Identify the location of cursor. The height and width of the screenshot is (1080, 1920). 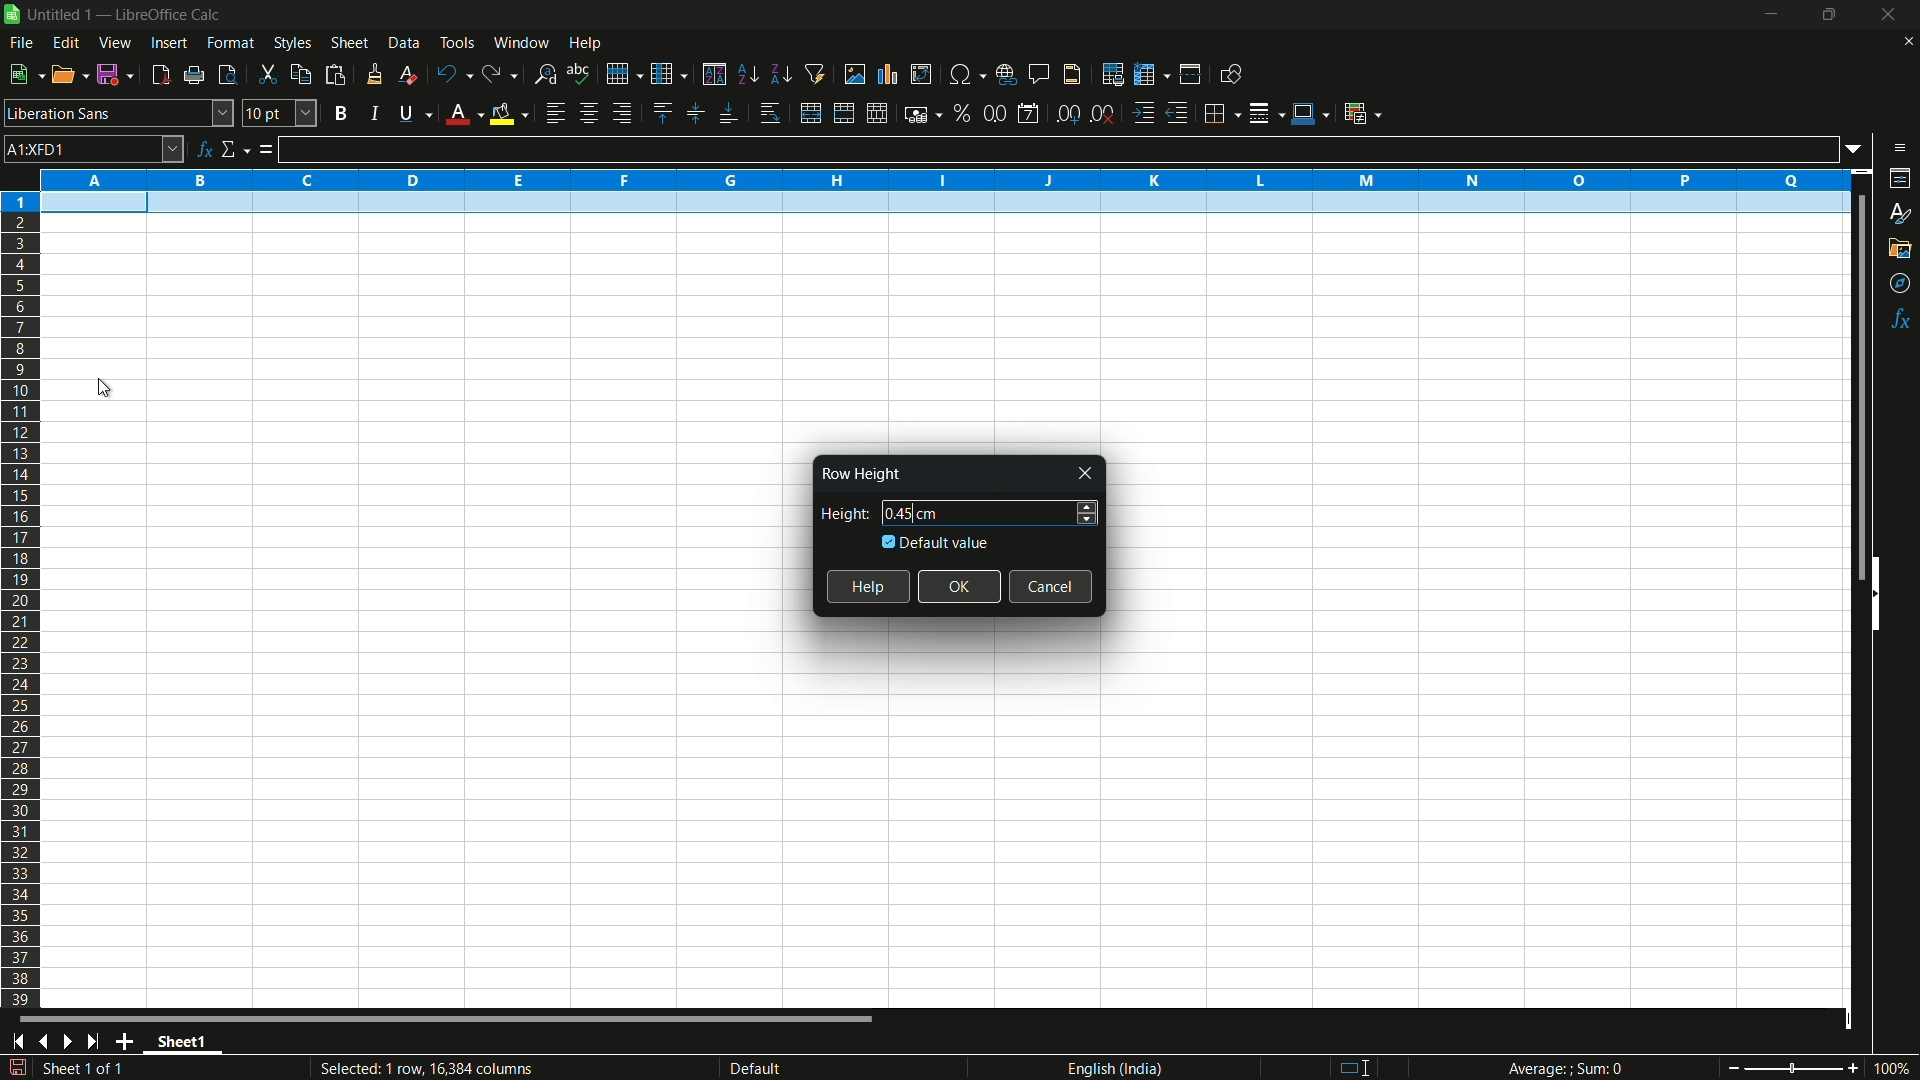
(112, 390).